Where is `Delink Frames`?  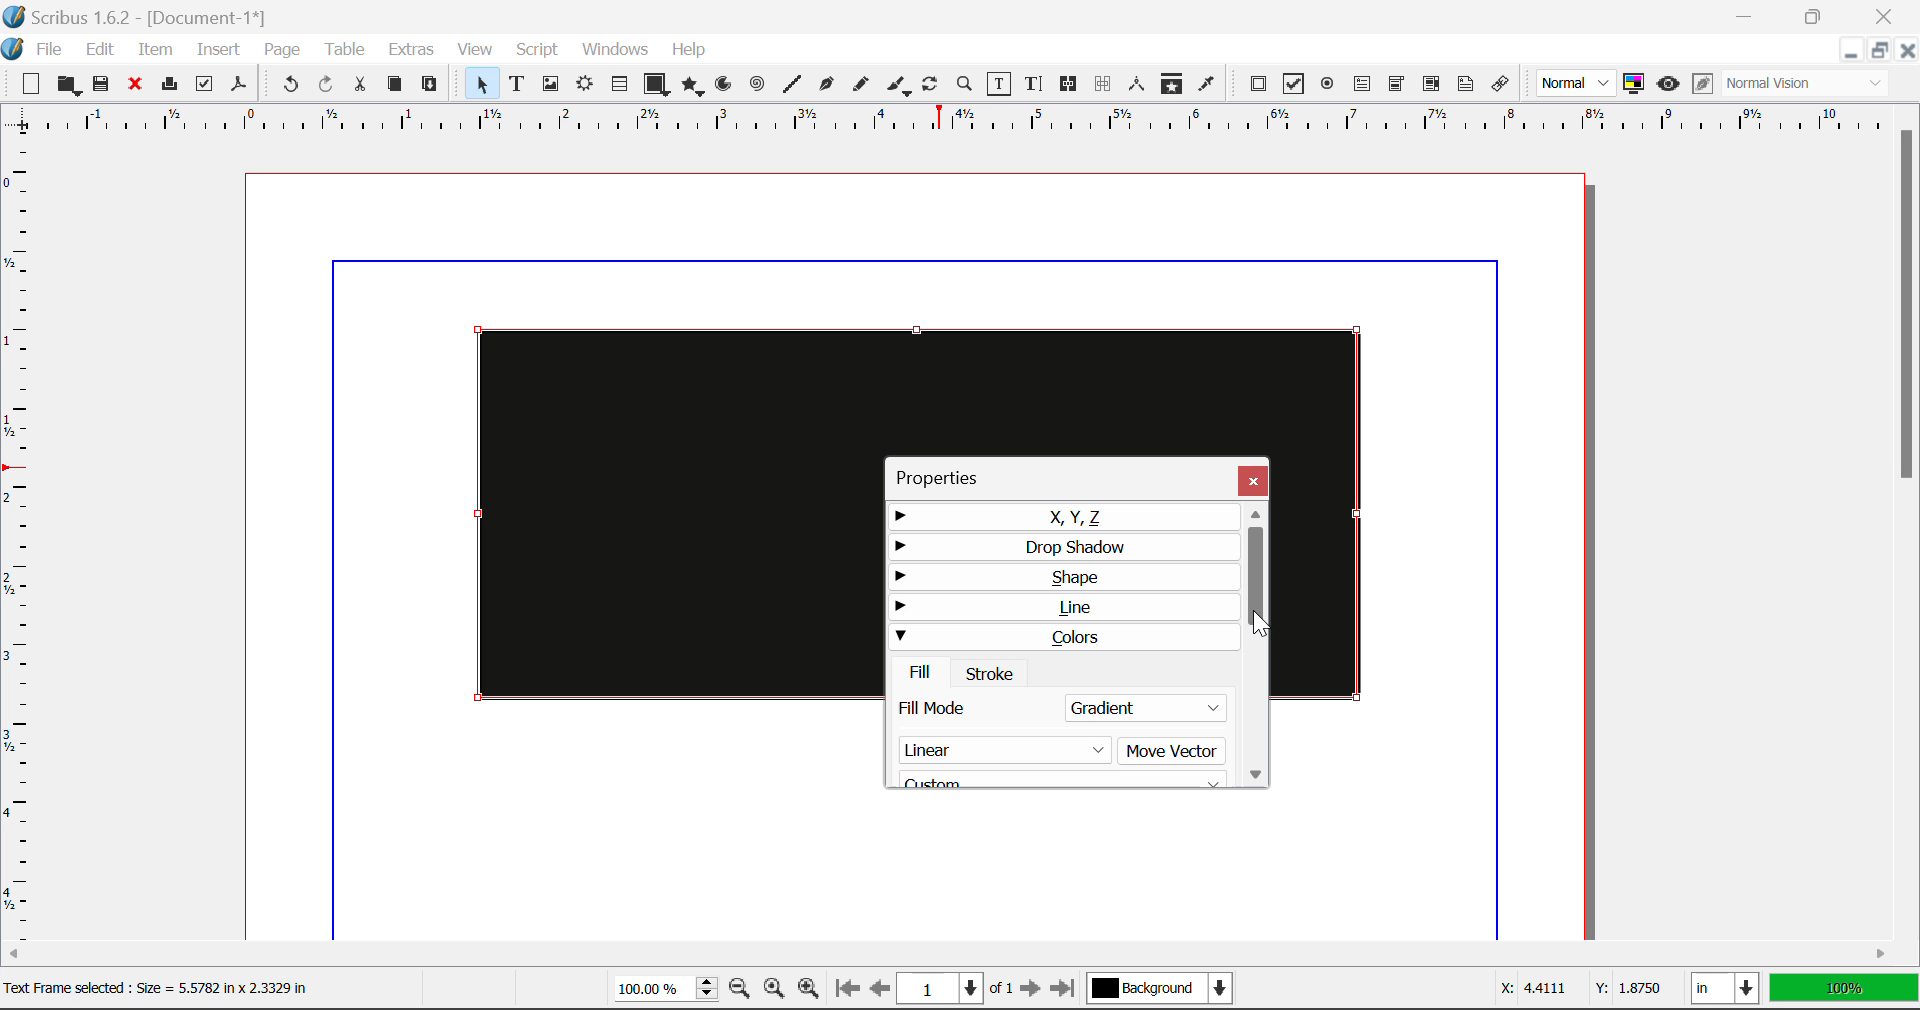 Delink Frames is located at coordinates (1104, 84).